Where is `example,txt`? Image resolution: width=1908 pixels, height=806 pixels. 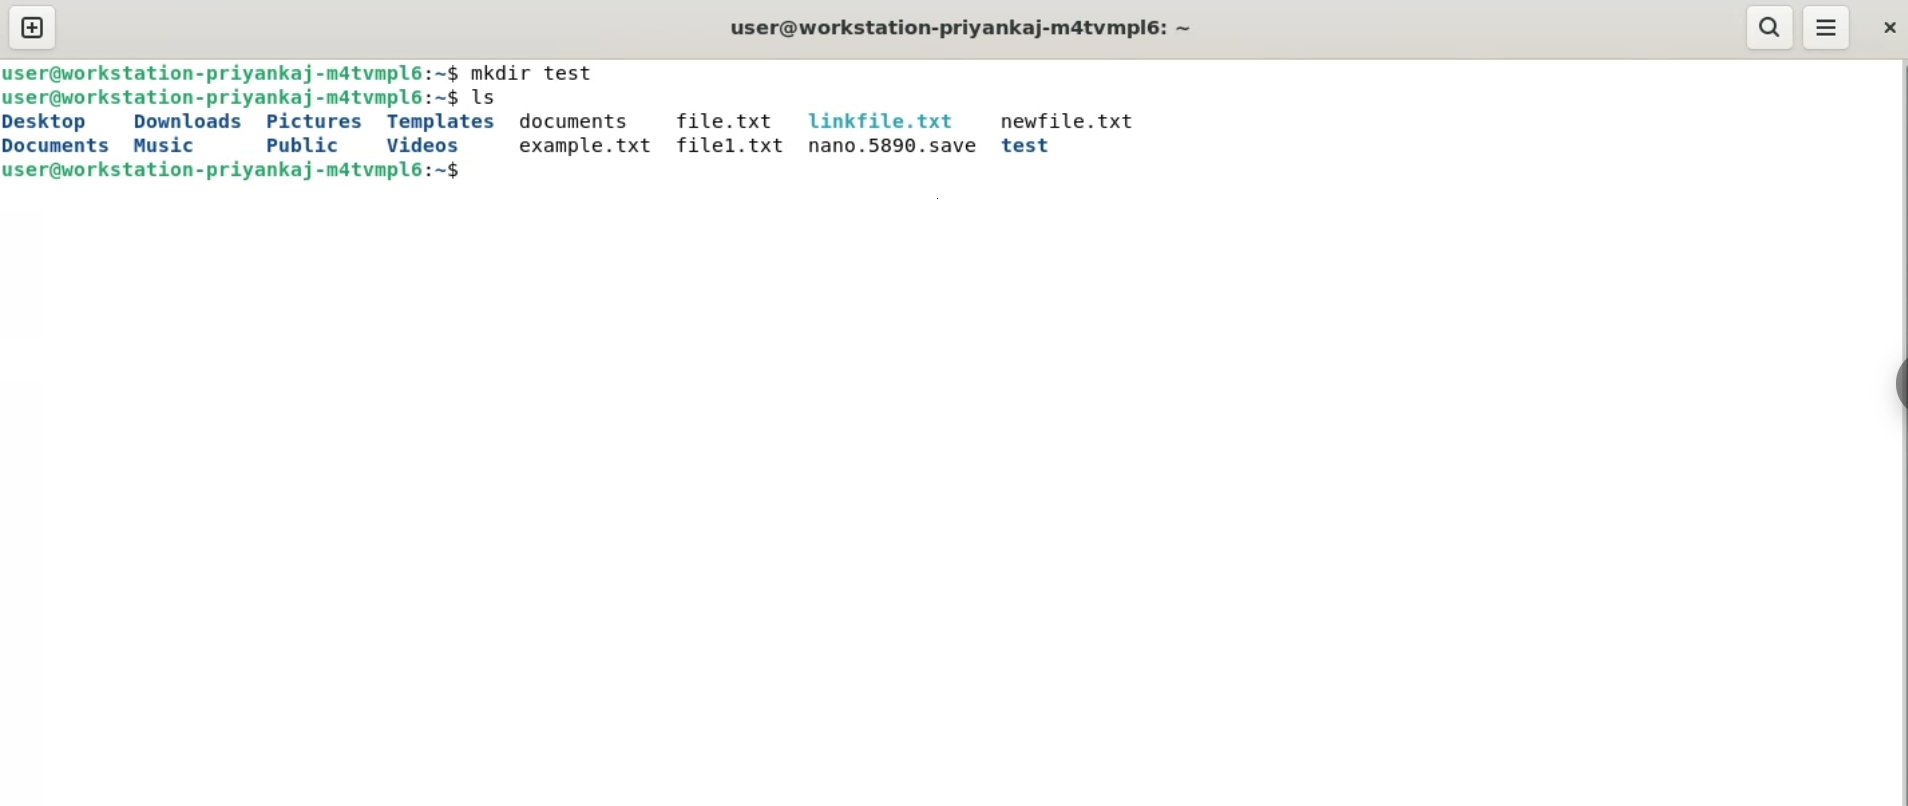 example,txt is located at coordinates (579, 147).